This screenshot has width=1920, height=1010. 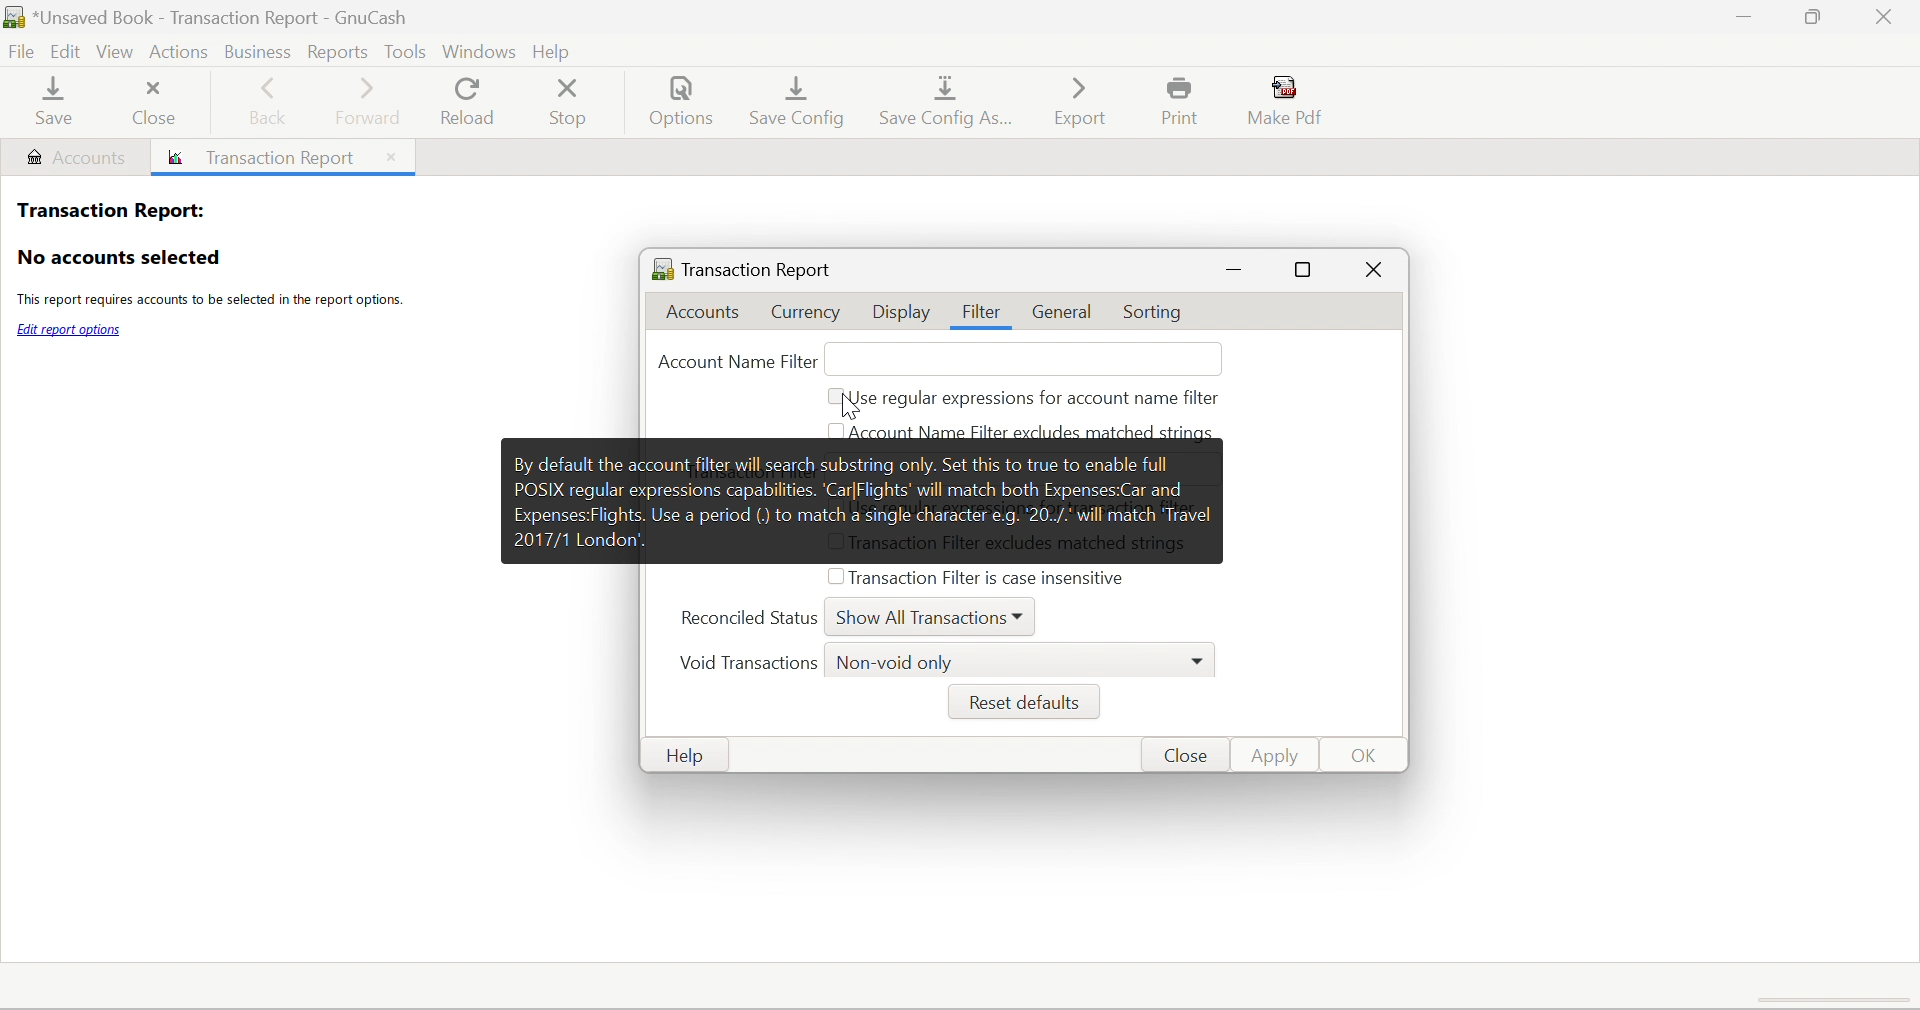 I want to click on Transaction Report:, so click(x=109, y=208).